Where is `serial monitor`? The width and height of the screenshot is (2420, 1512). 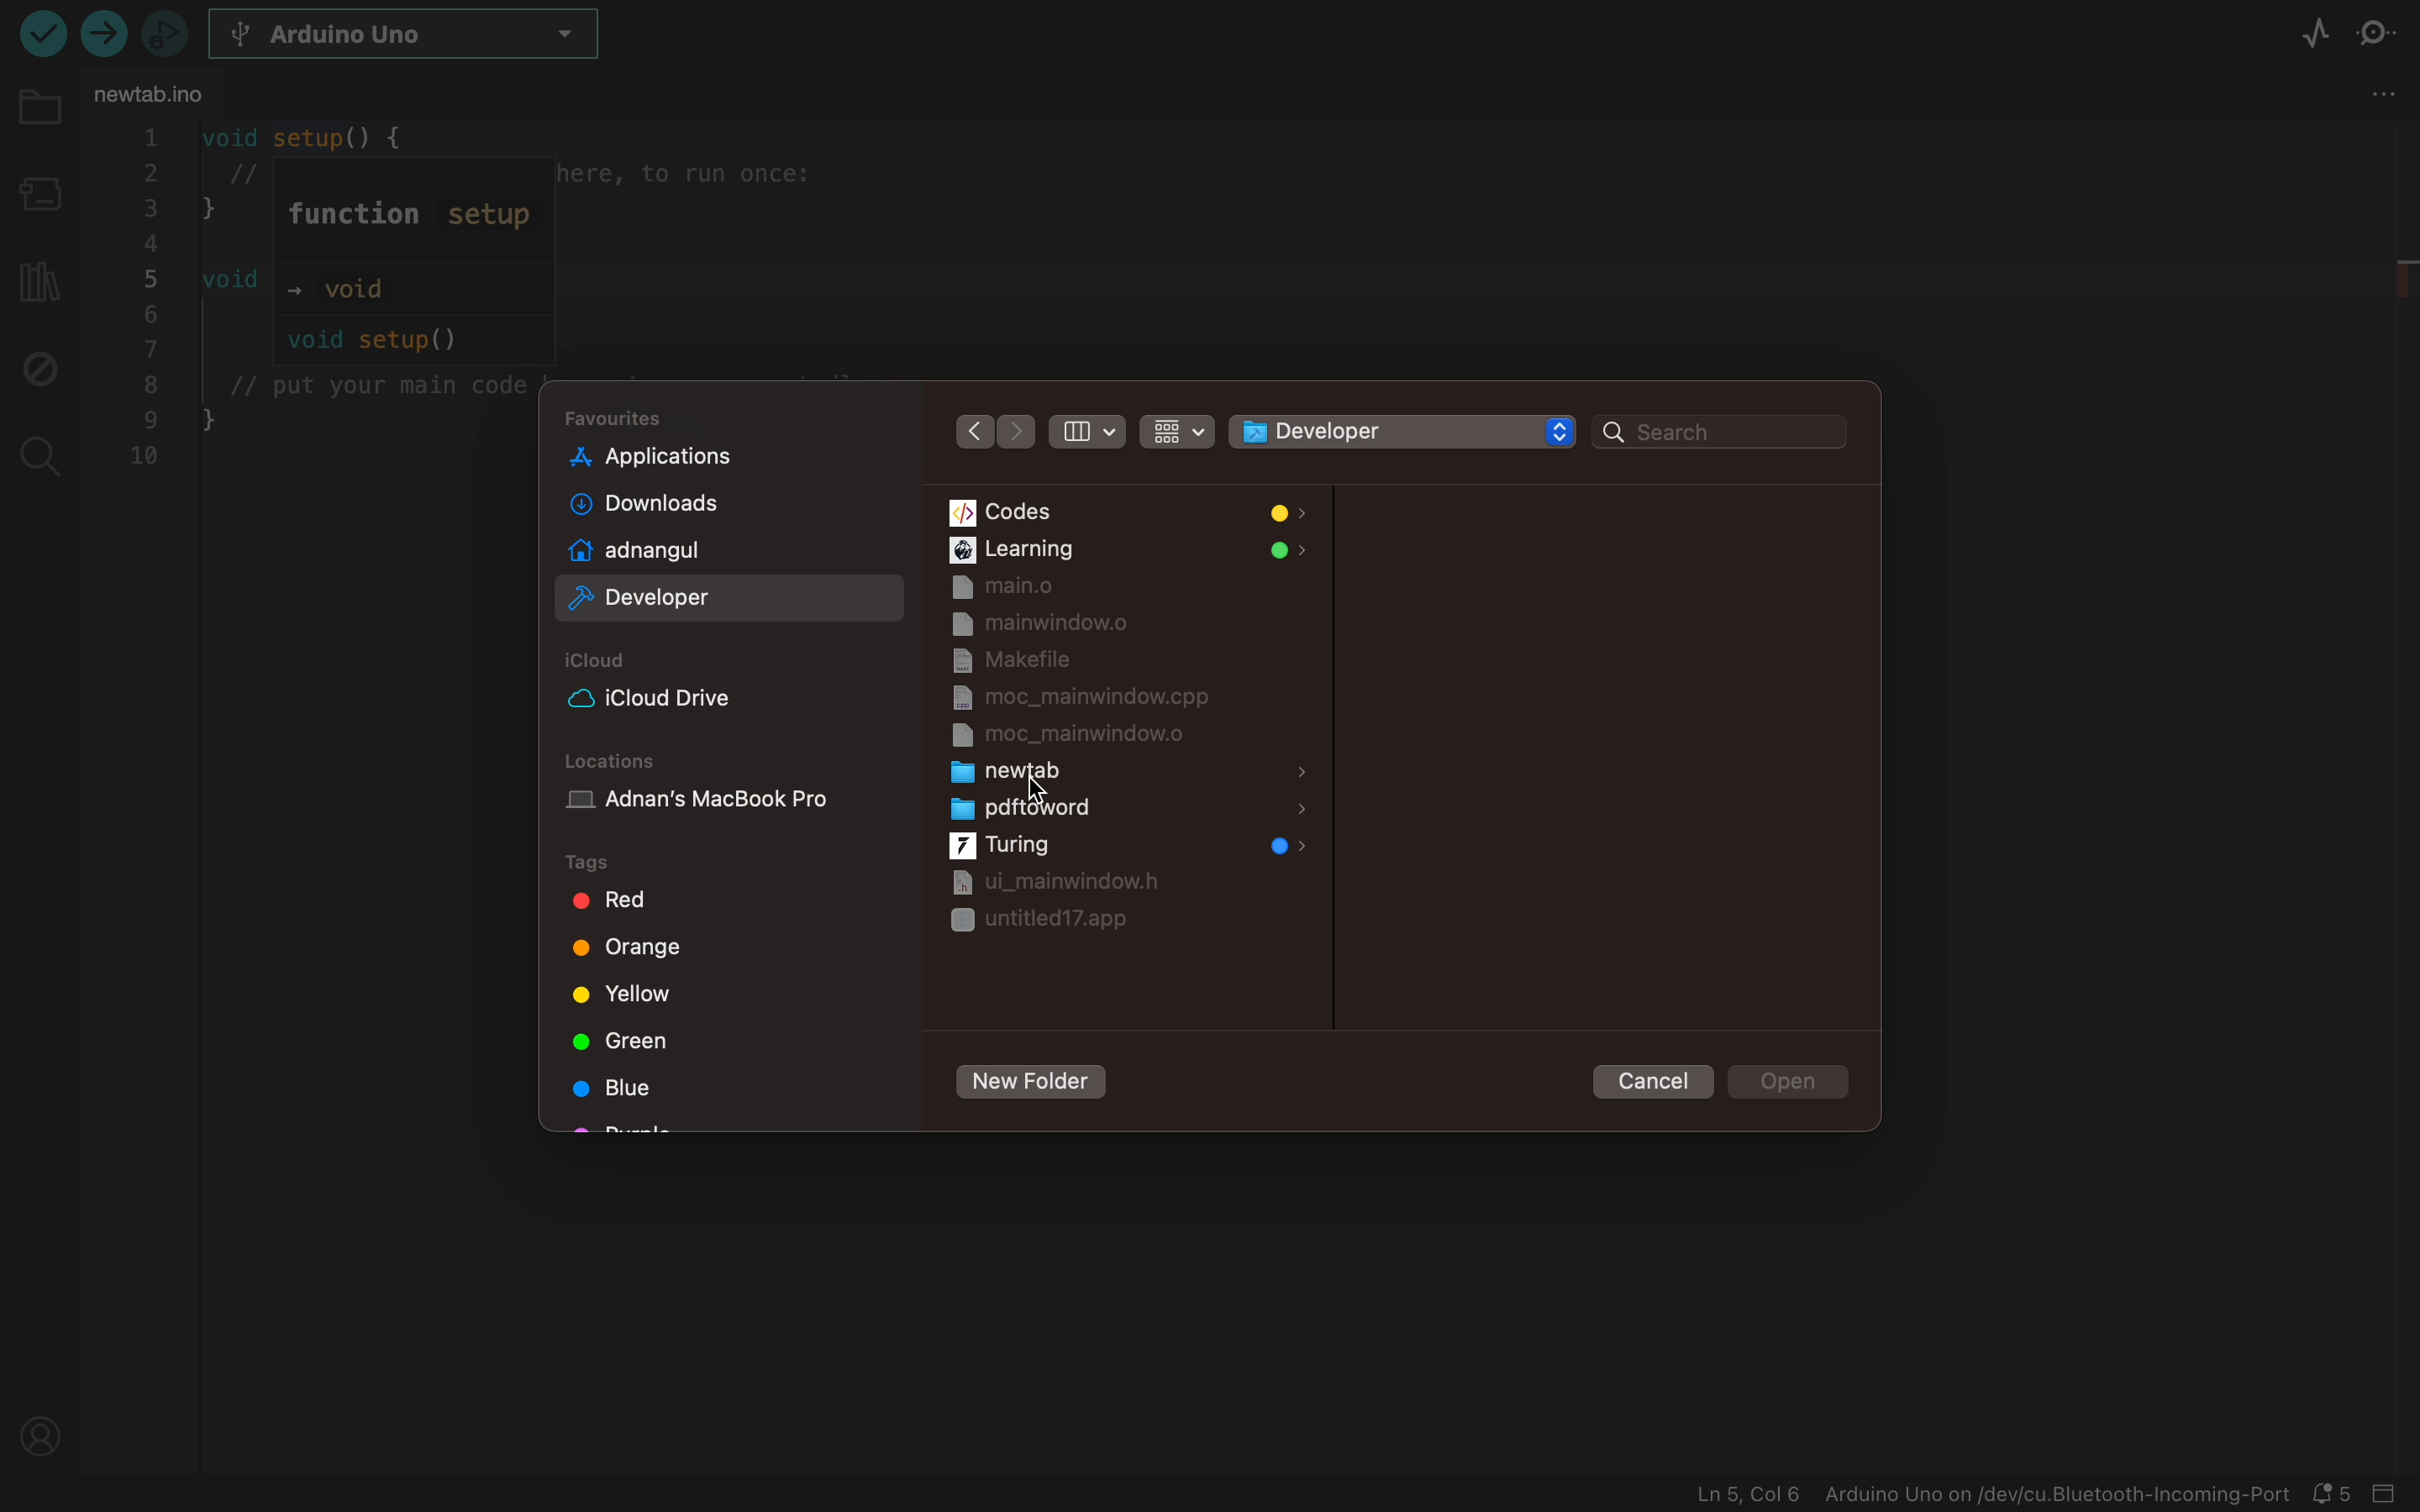 serial monitor is located at coordinates (2385, 35).